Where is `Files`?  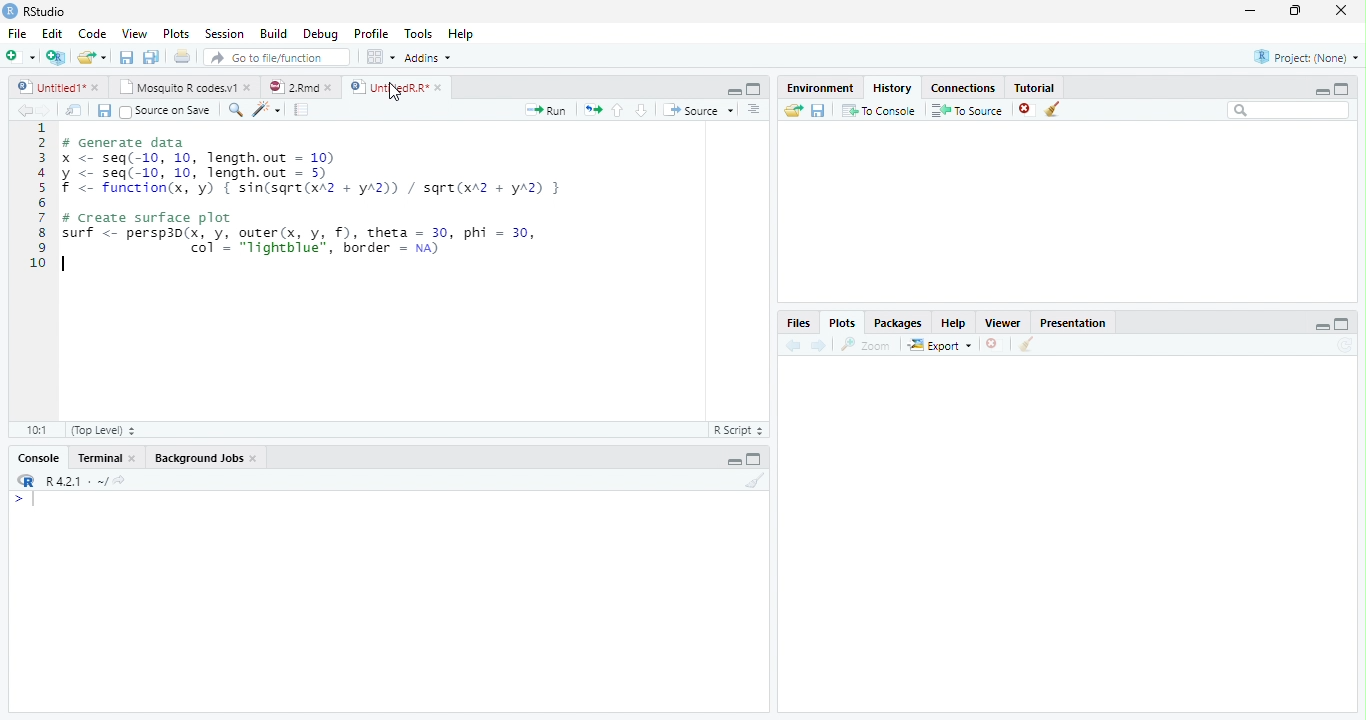
Files is located at coordinates (800, 322).